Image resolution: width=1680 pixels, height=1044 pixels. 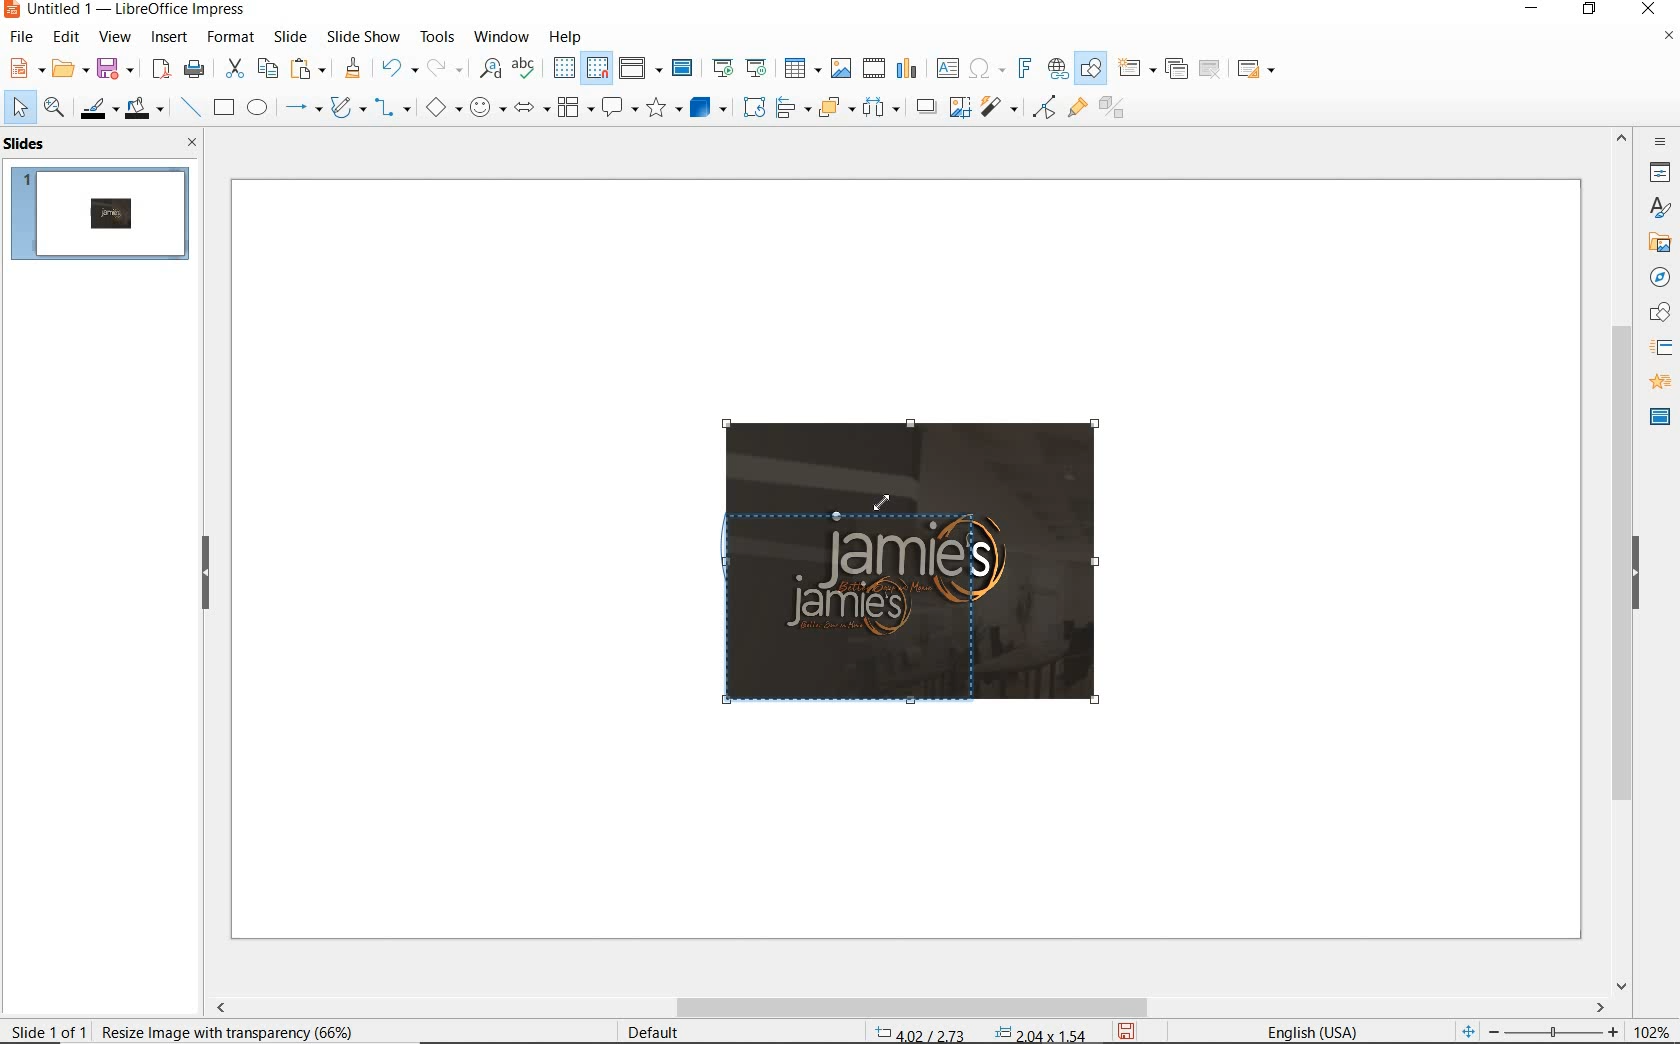 What do you see at coordinates (309, 69) in the screenshot?
I see `paste` at bounding box center [309, 69].